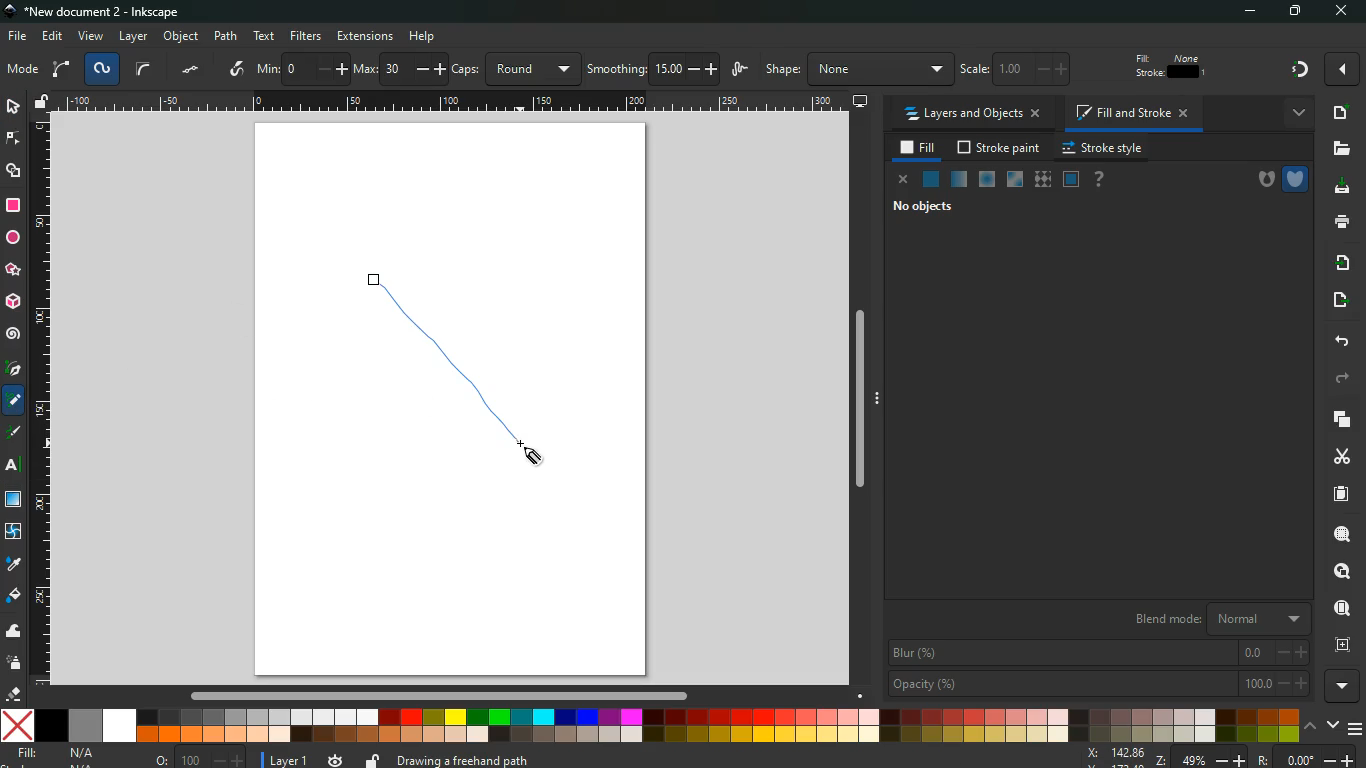 The image size is (1366, 768). Describe the element at coordinates (265, 36) in the screenshot. I see `text` at that location.